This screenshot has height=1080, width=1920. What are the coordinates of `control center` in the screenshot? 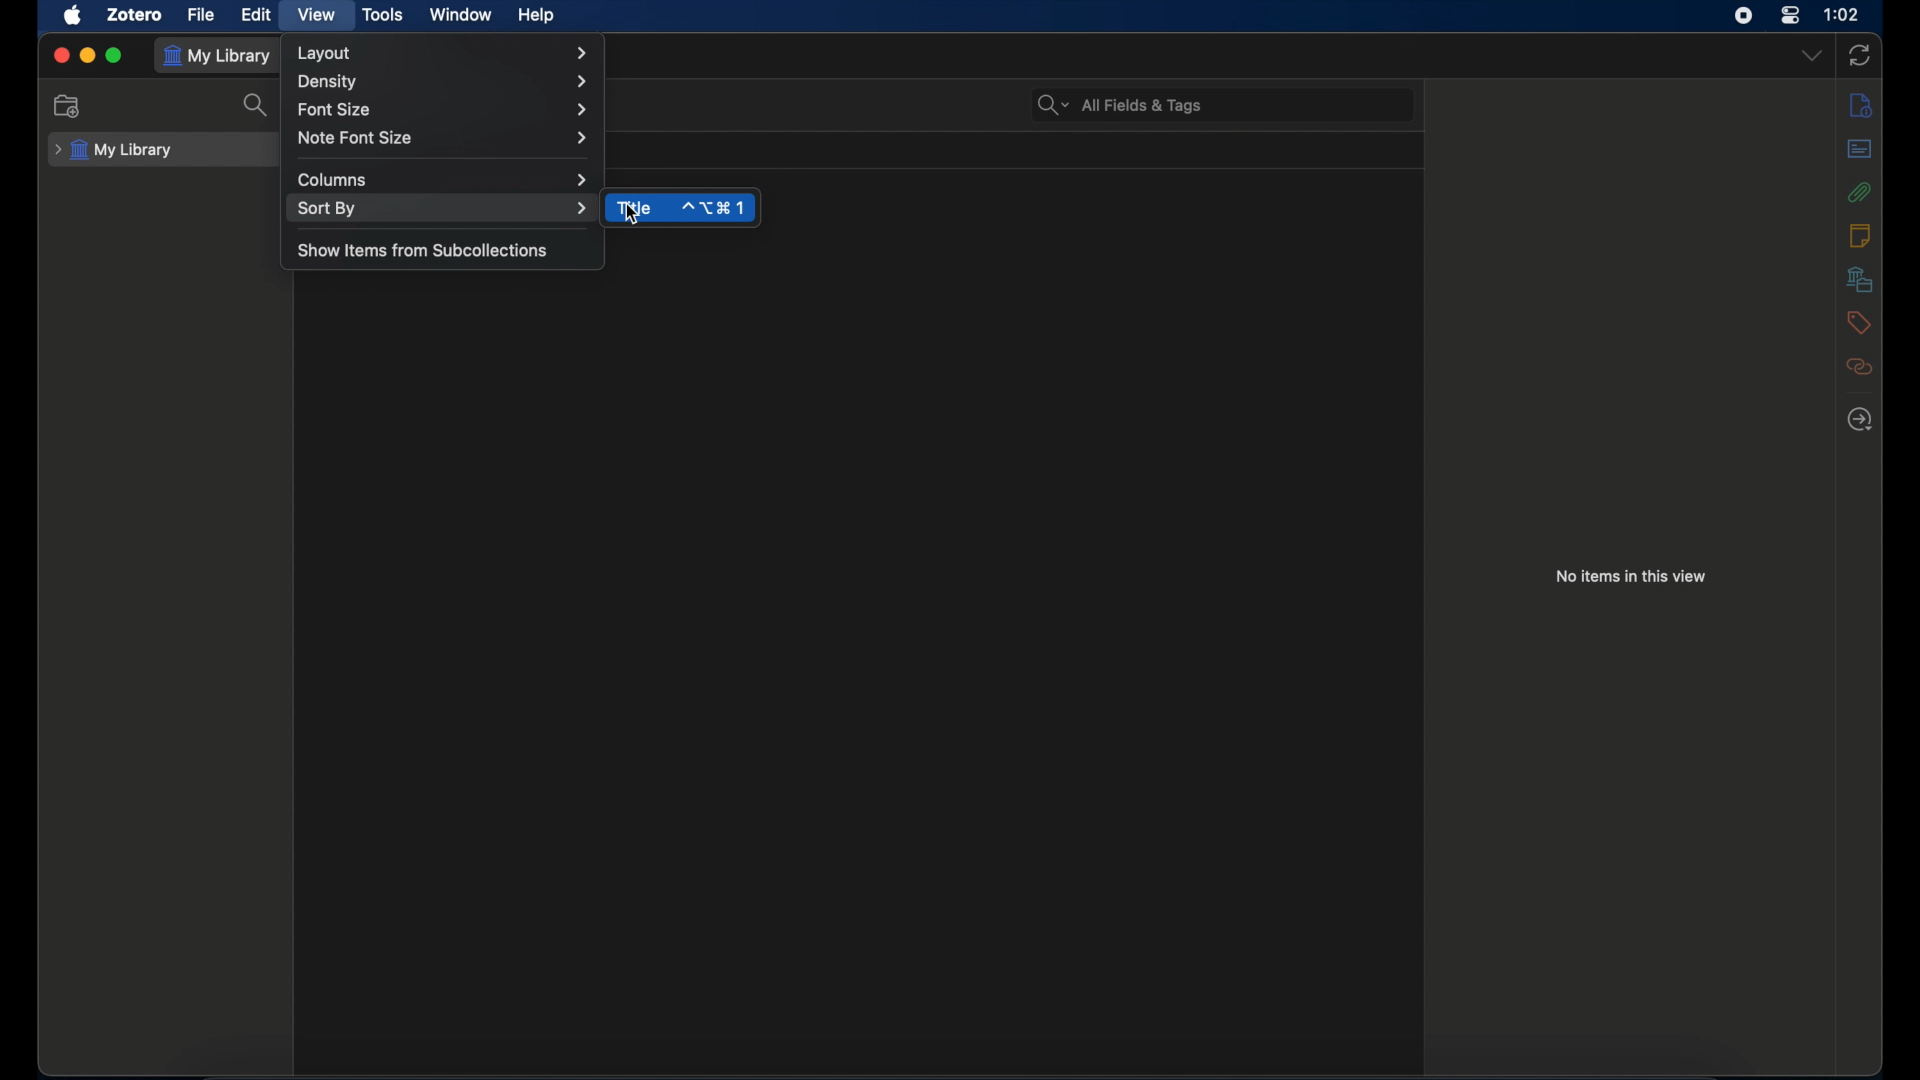 It's located at (1789, 14).